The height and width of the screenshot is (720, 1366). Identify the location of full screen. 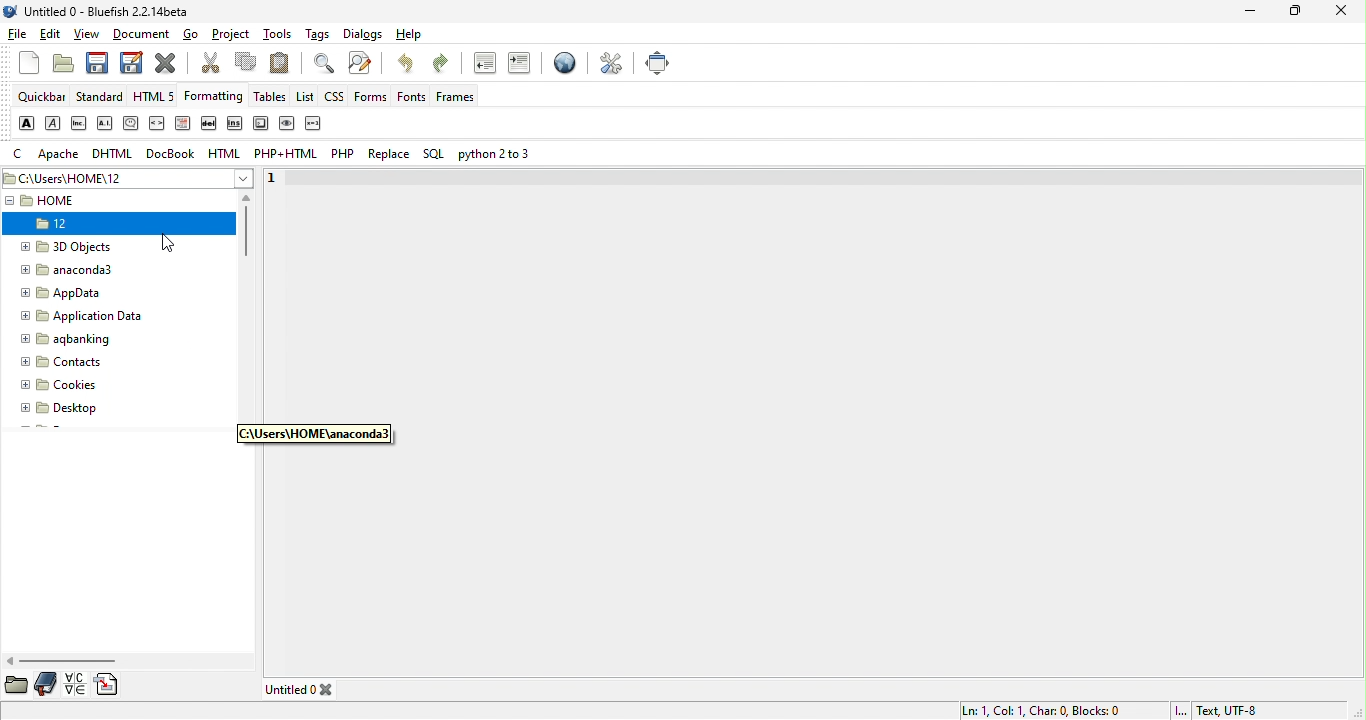
(658, 64).